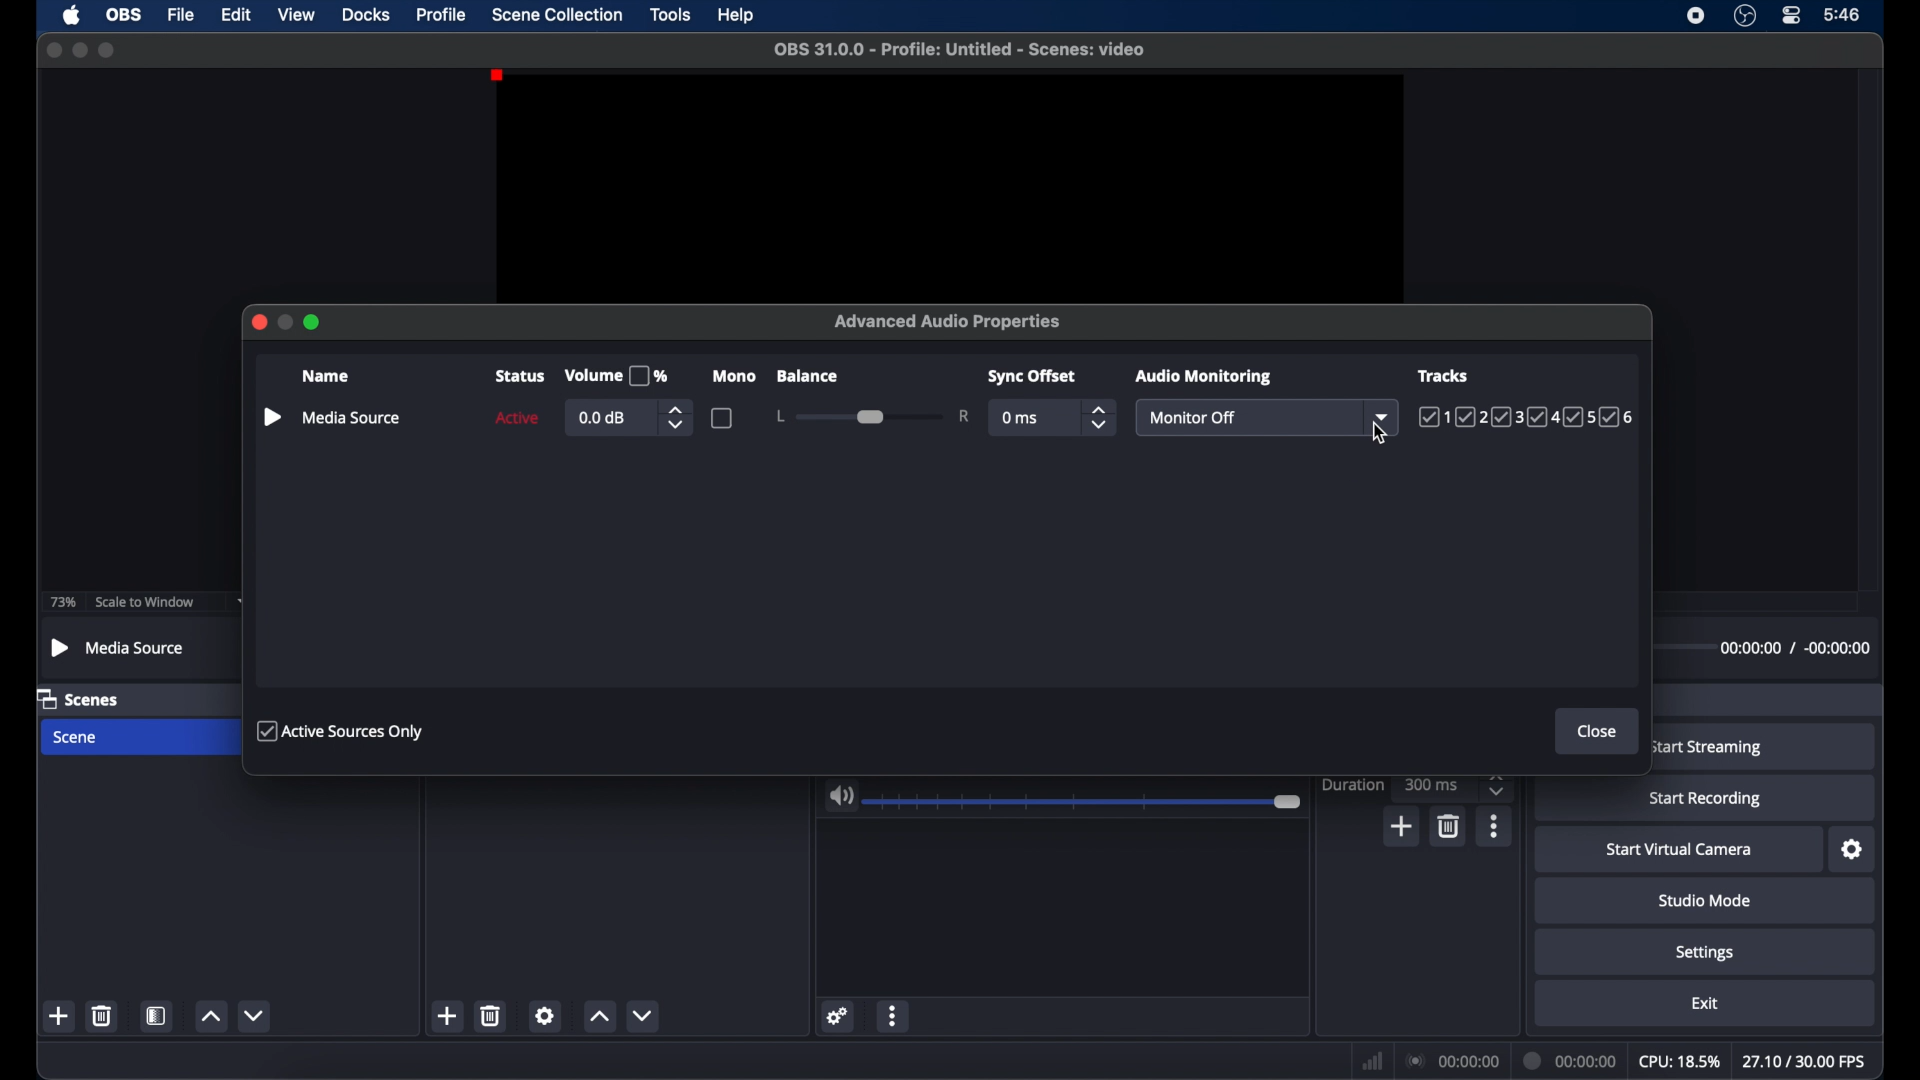 The image size is (1920, 1080). What do you see at coordinates (836, 1015) in the screenshot?
I see `settings` at bounding box center [836, 1015].